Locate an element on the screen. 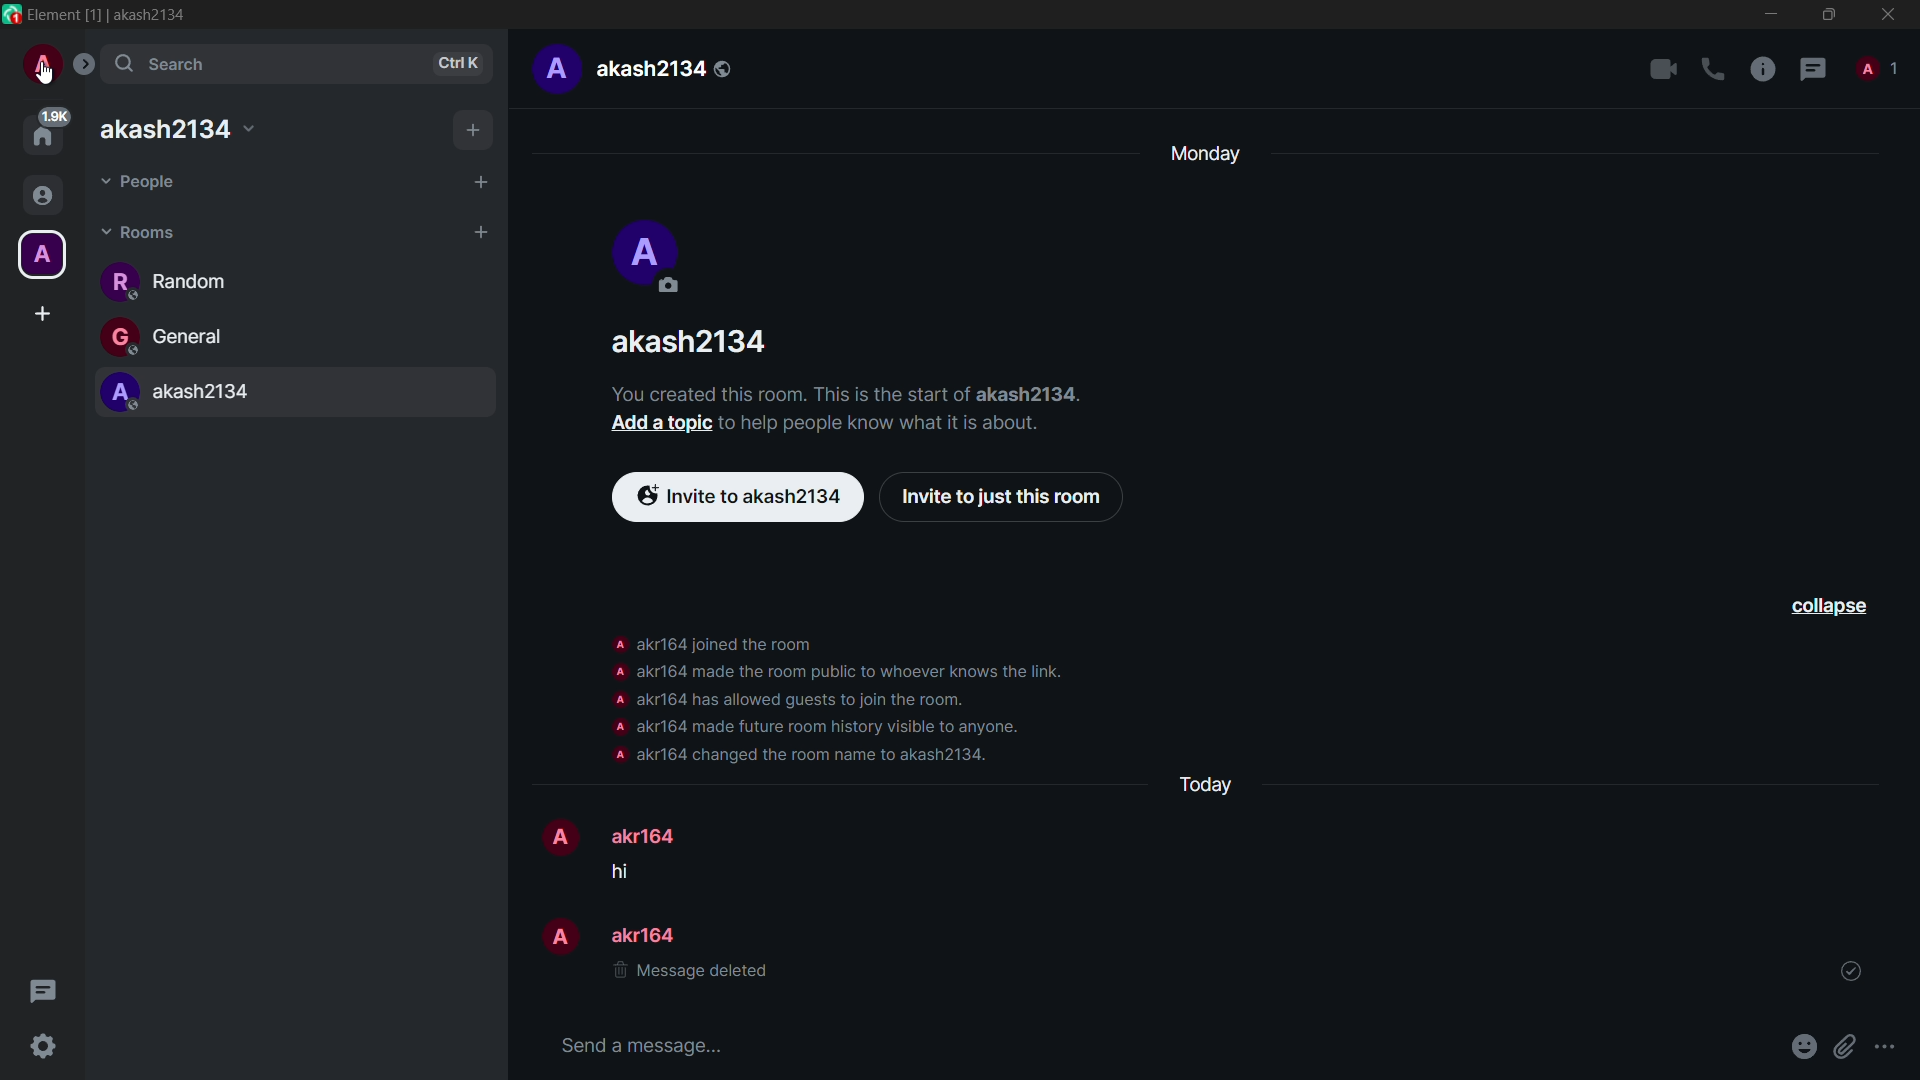 This screenshot has height=1080, width=1920. profile is located at coordinates (618, 698).